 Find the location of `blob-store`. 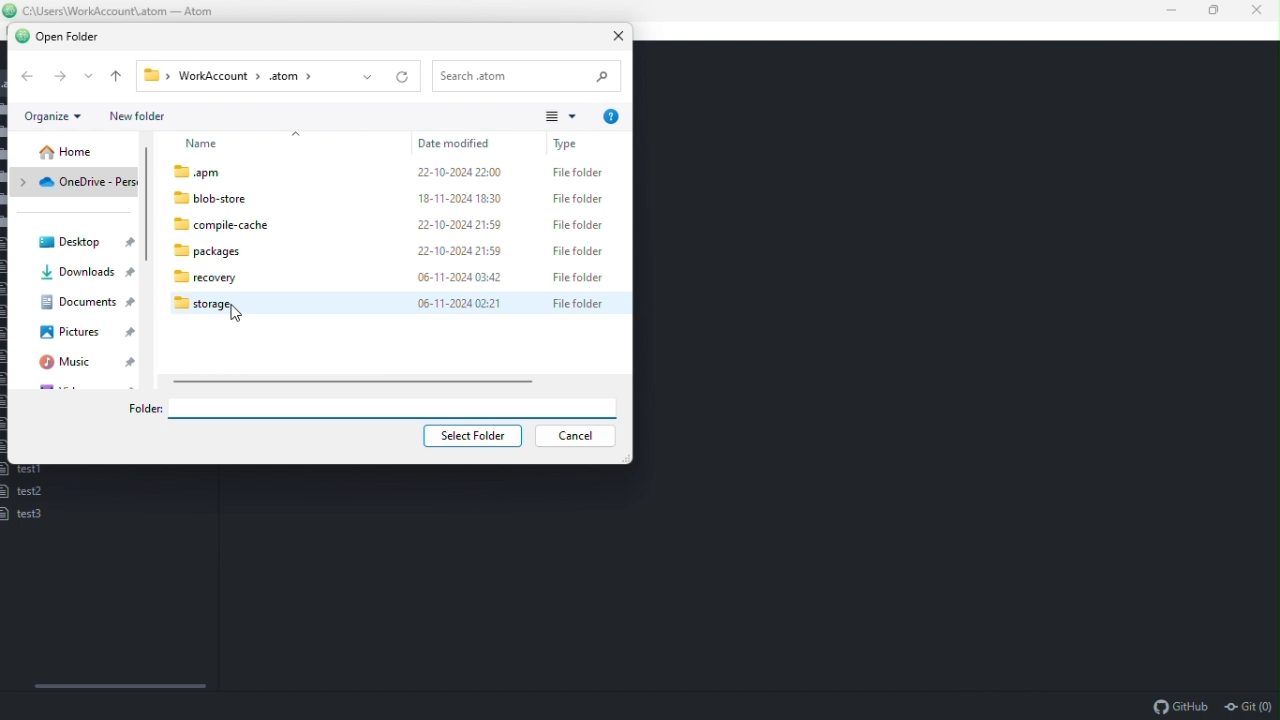

blob-store is located at coordinates (395, 199).